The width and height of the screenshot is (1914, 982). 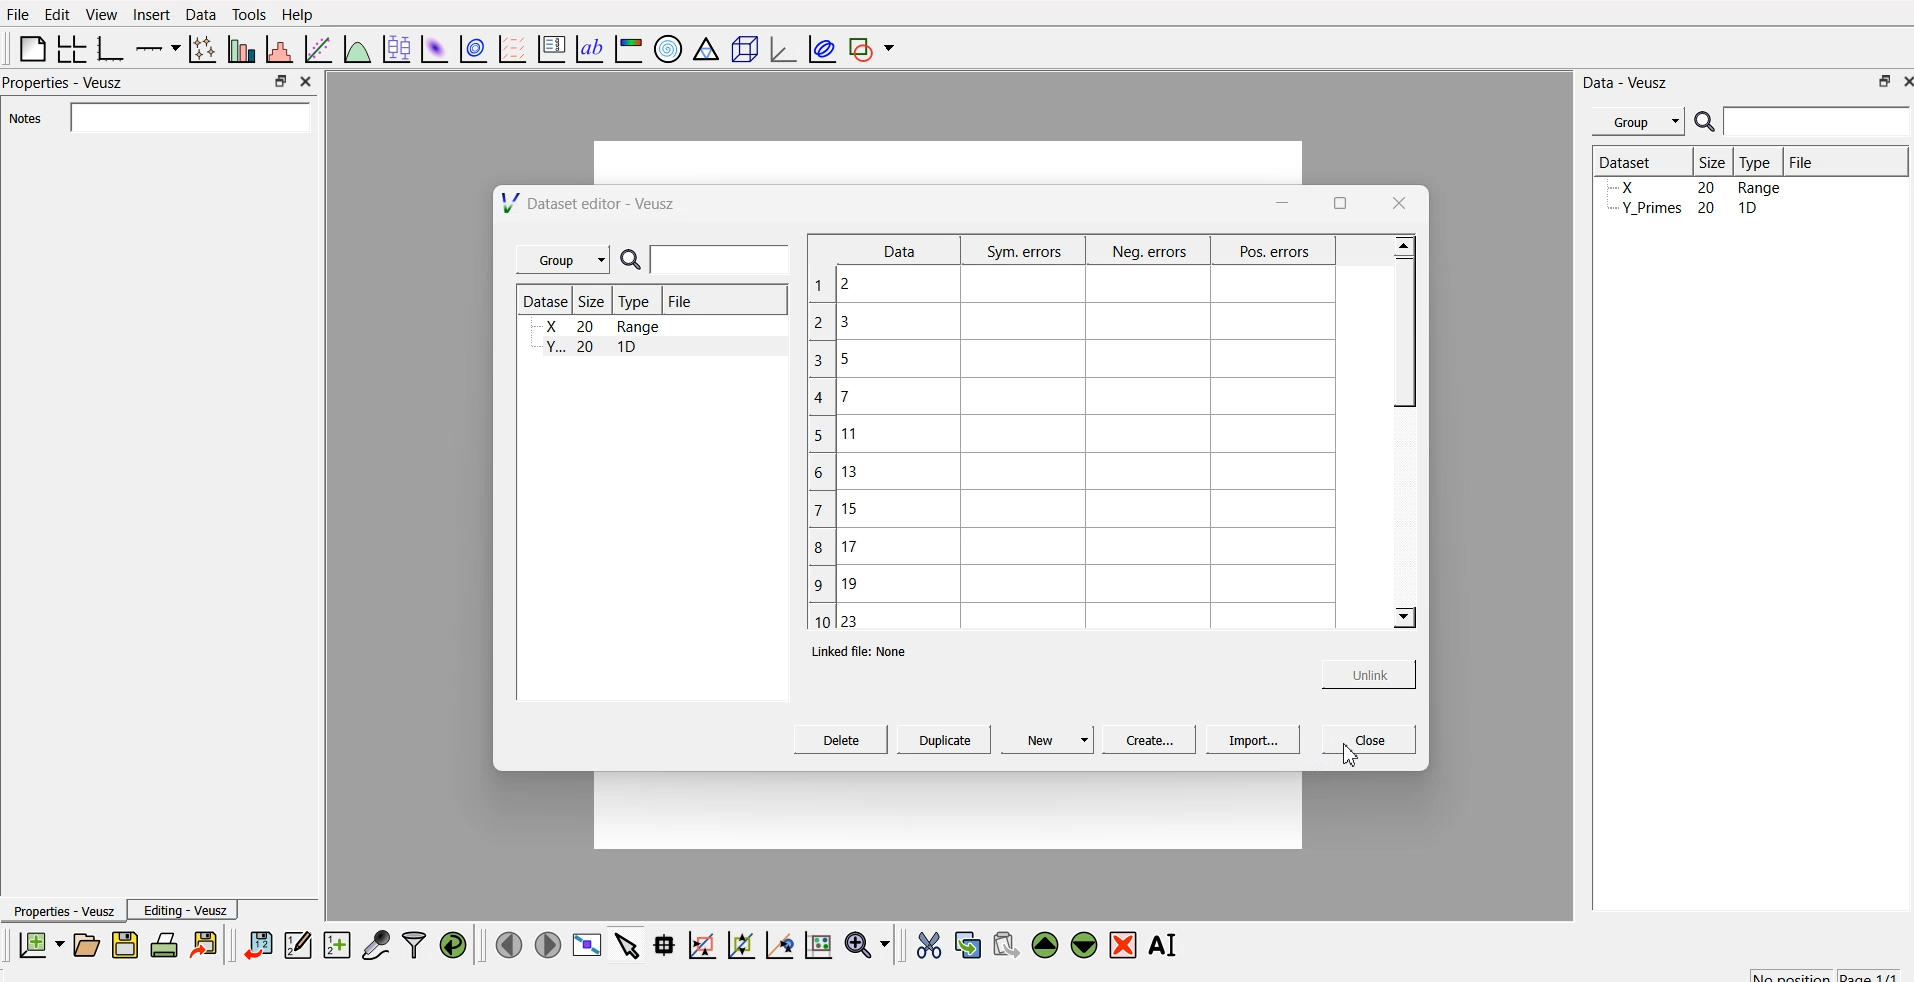 I want to click on reset graph axes, so click(x=817, y=942).